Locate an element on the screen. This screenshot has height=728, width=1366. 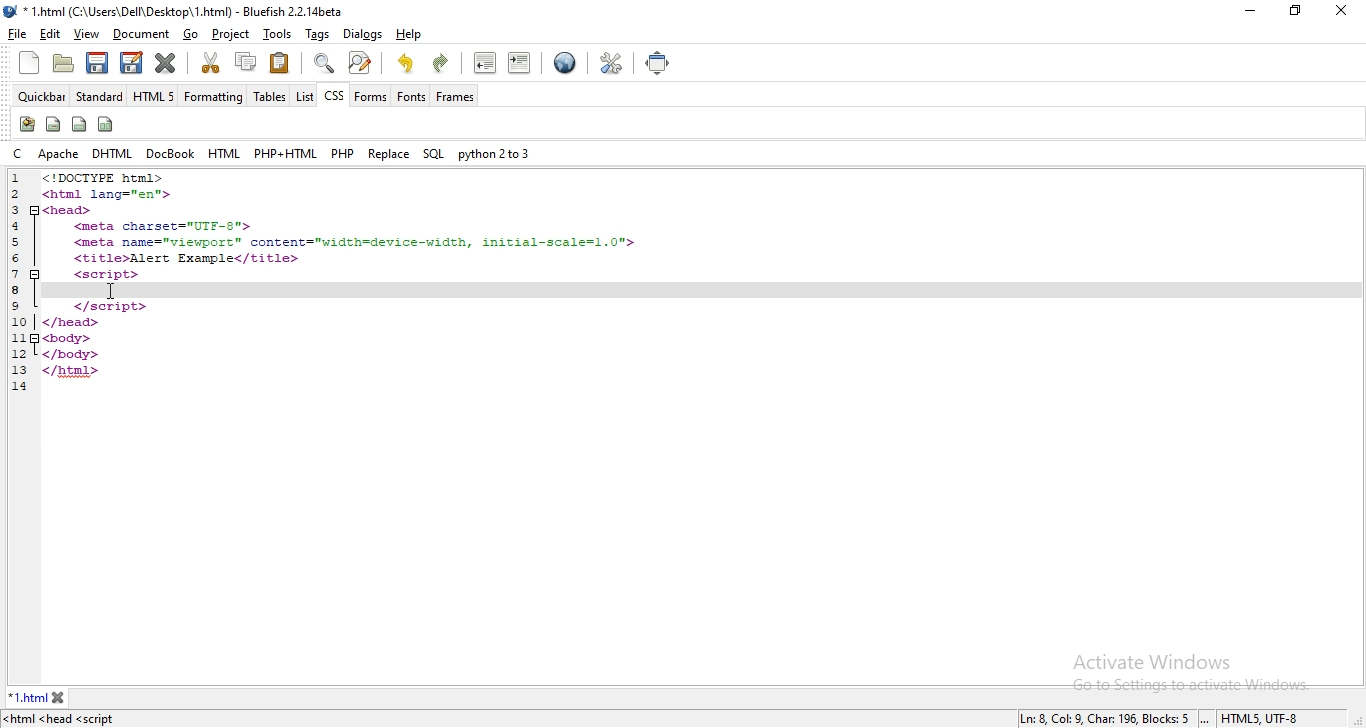
redo is located at coordinates (442, 64).